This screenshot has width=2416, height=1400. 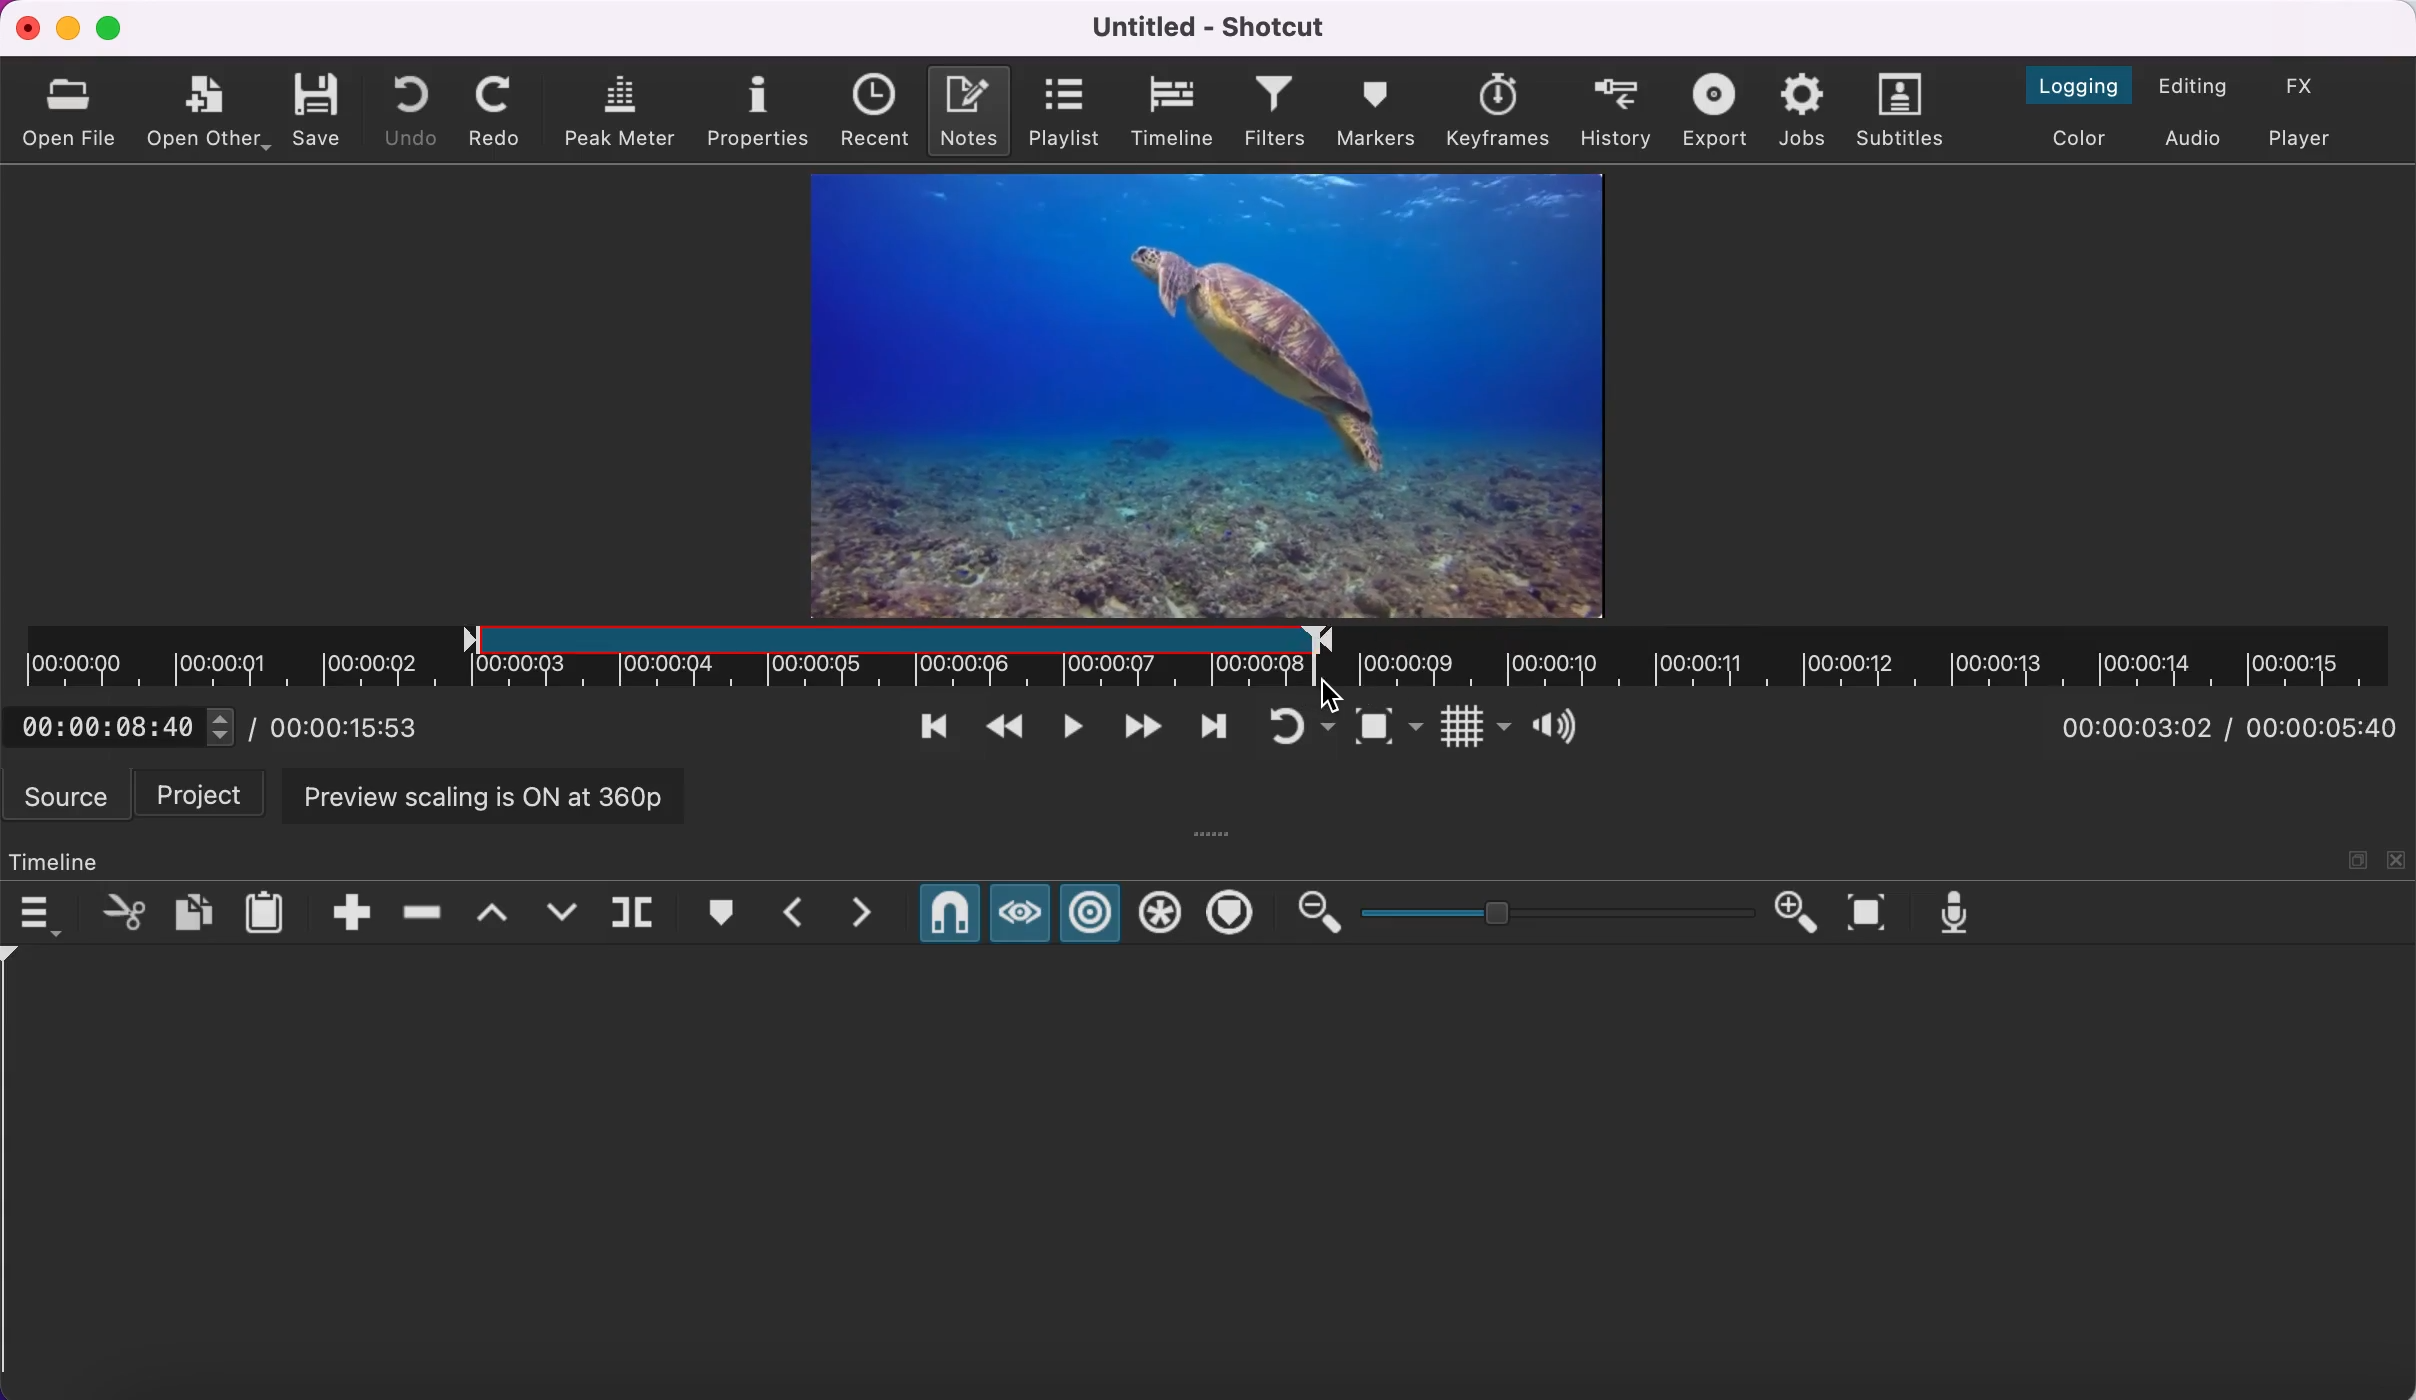 I want to click on unclipped timeline, so click(x=1869, y=657).